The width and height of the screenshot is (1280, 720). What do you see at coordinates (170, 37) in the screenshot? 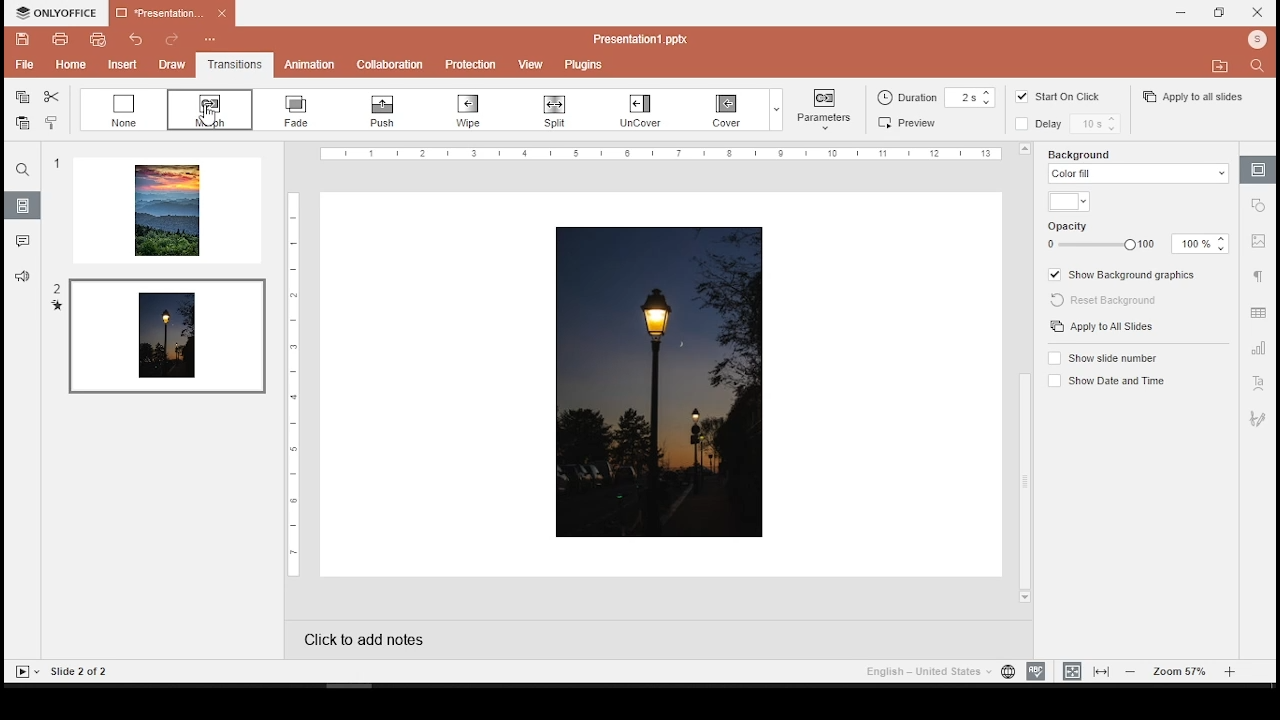
I see `redo` at bounding box center [170, 37].